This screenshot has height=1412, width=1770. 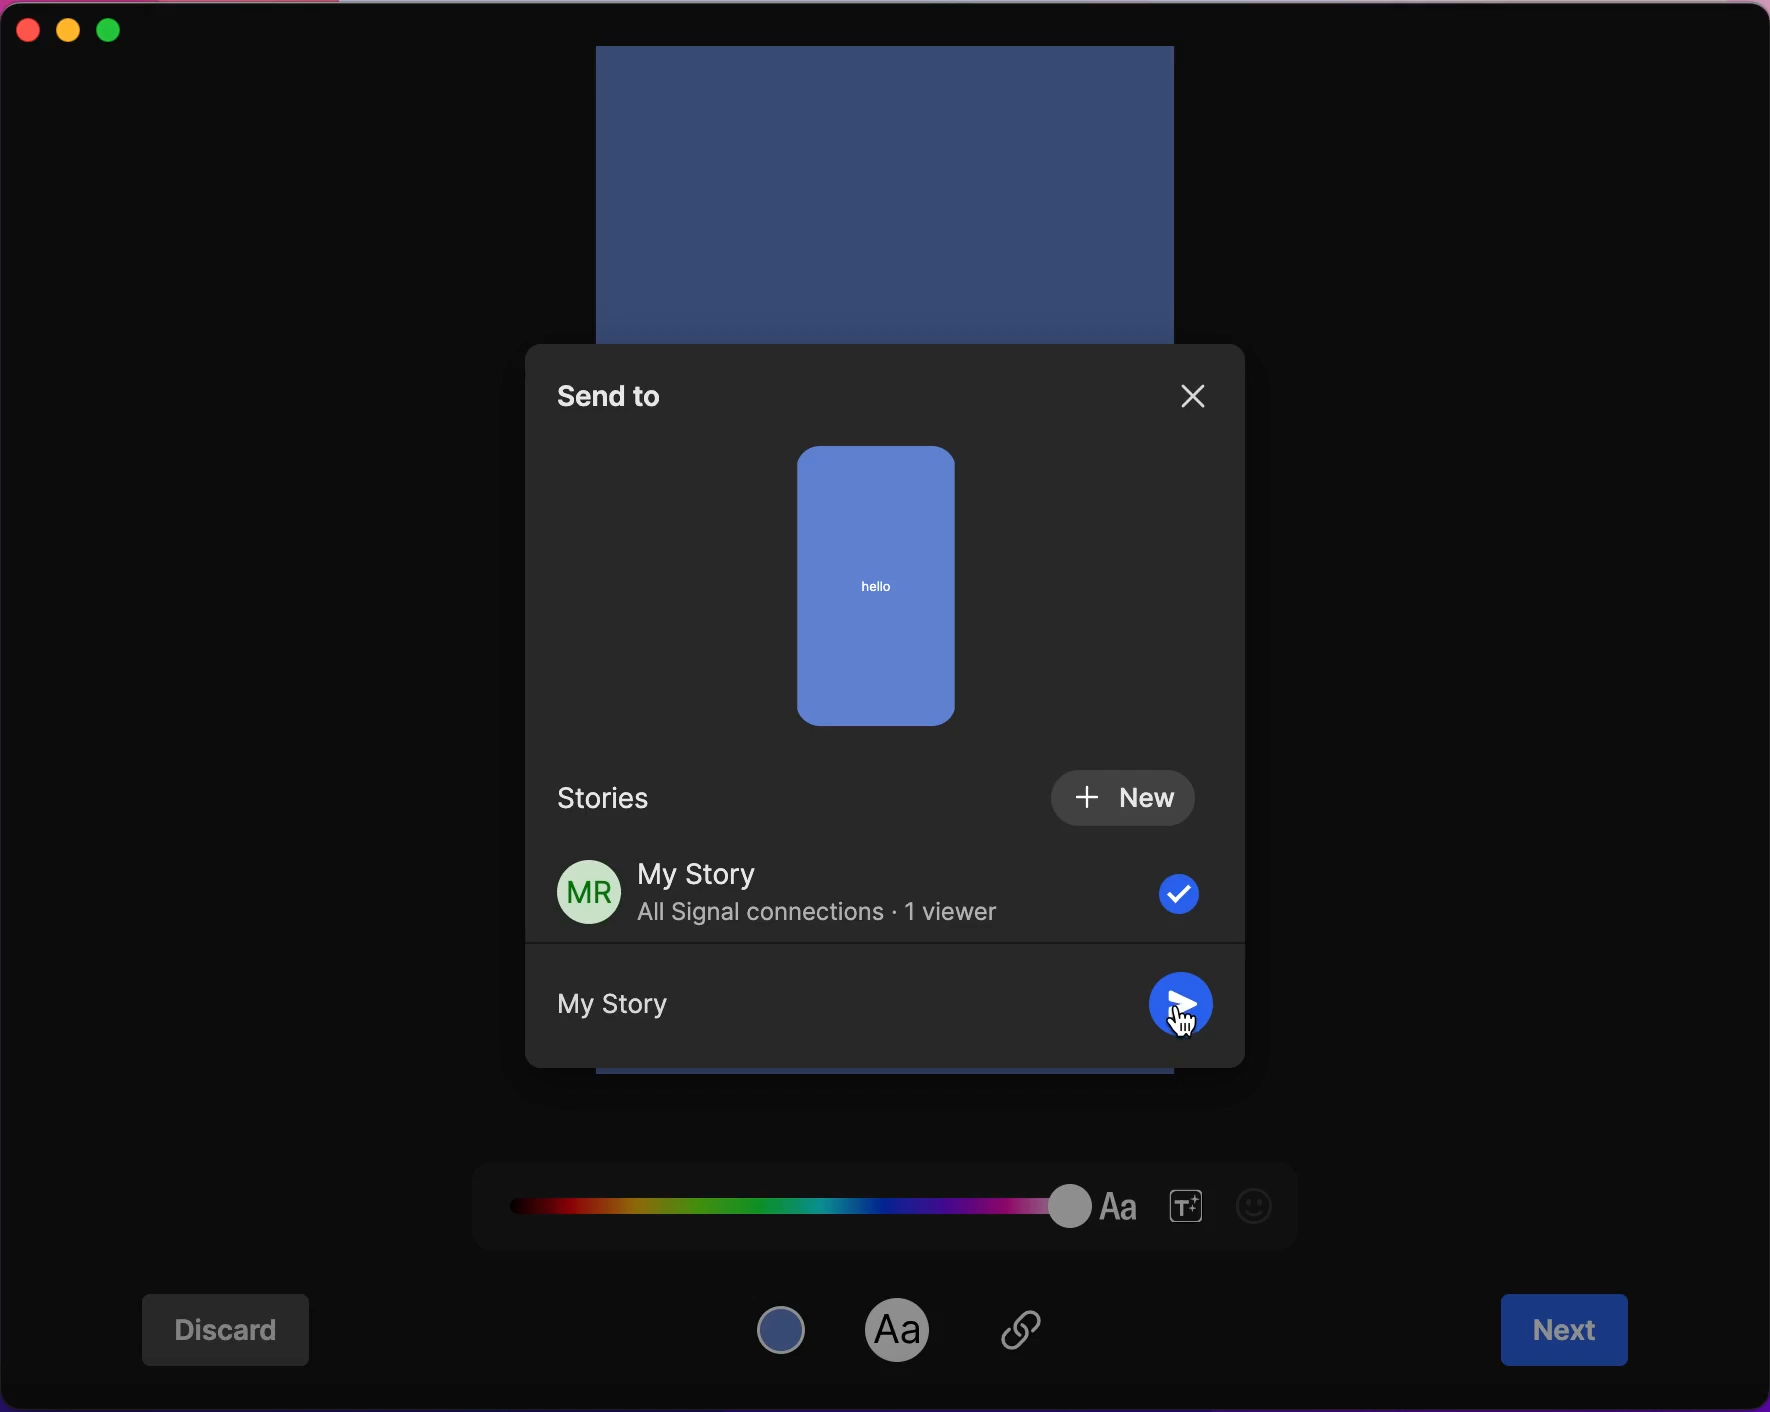 What do you see at coordinates (1186, 1202) in the screenshot?
I see `font size` at bounding box center [1186, 1202].